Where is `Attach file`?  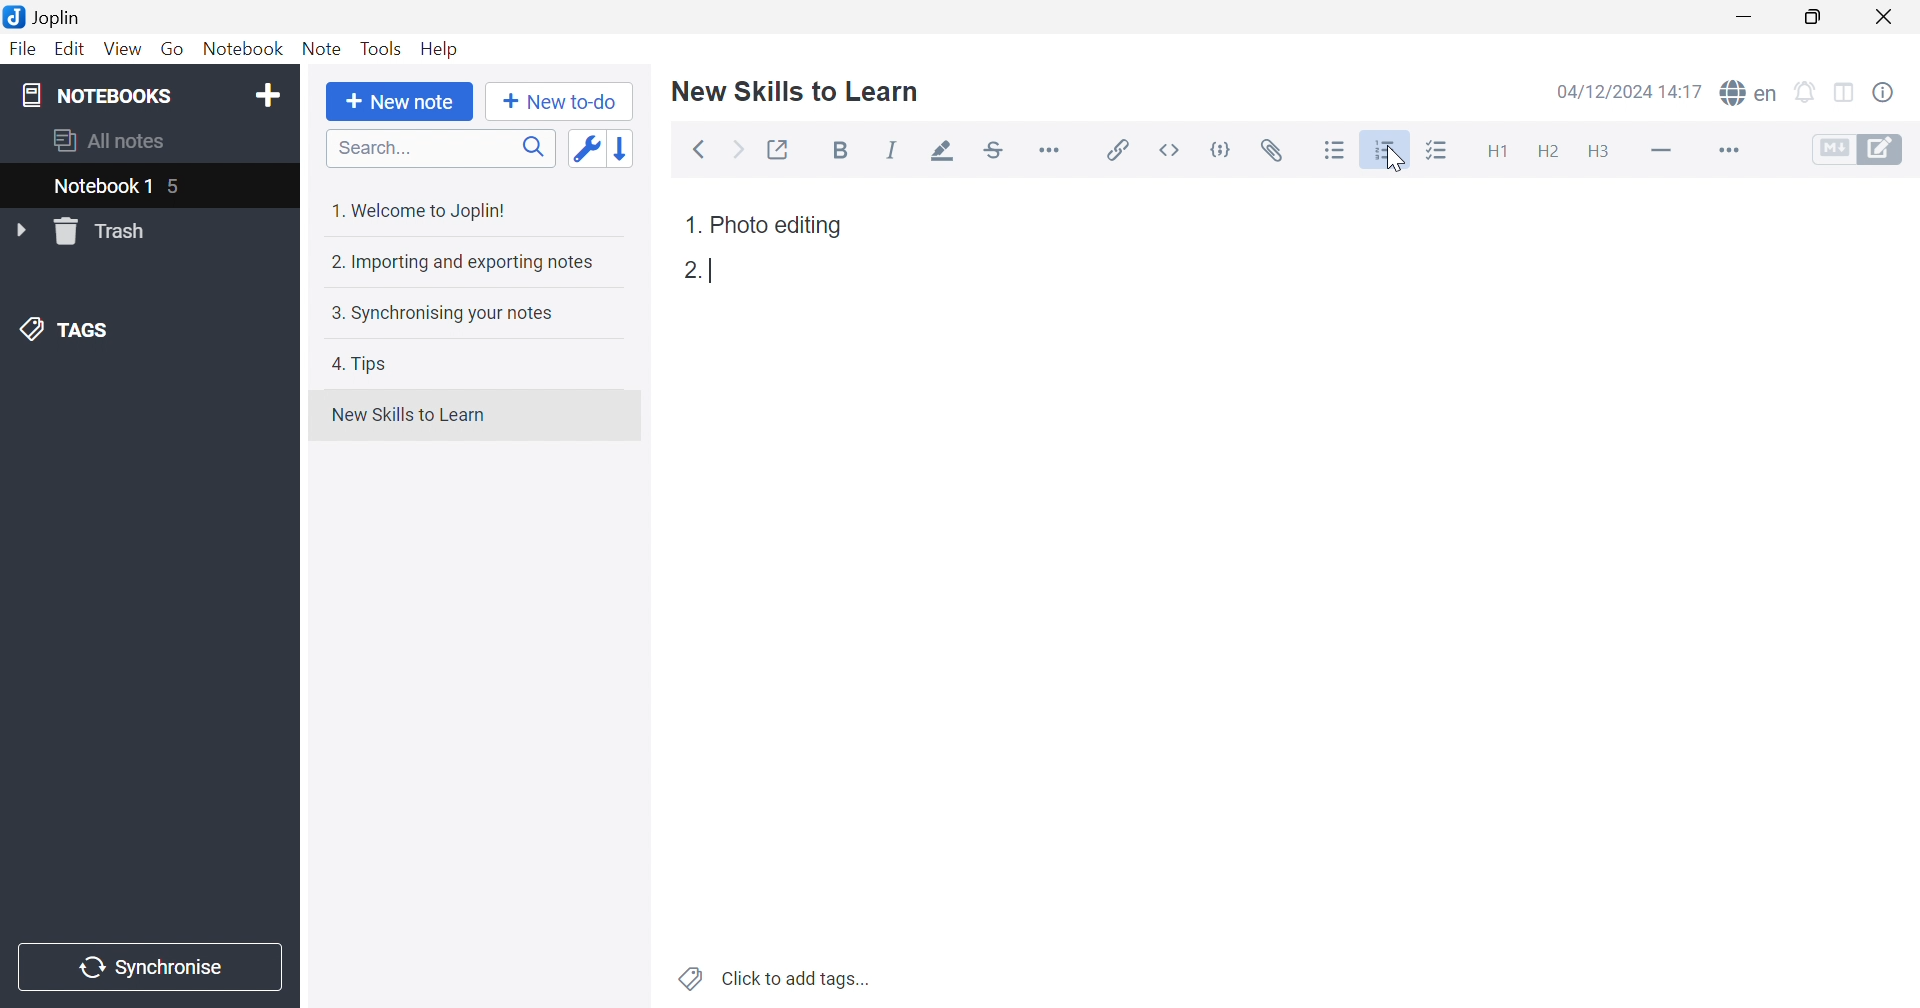
Attach file is located at coordinates (1272, 151).